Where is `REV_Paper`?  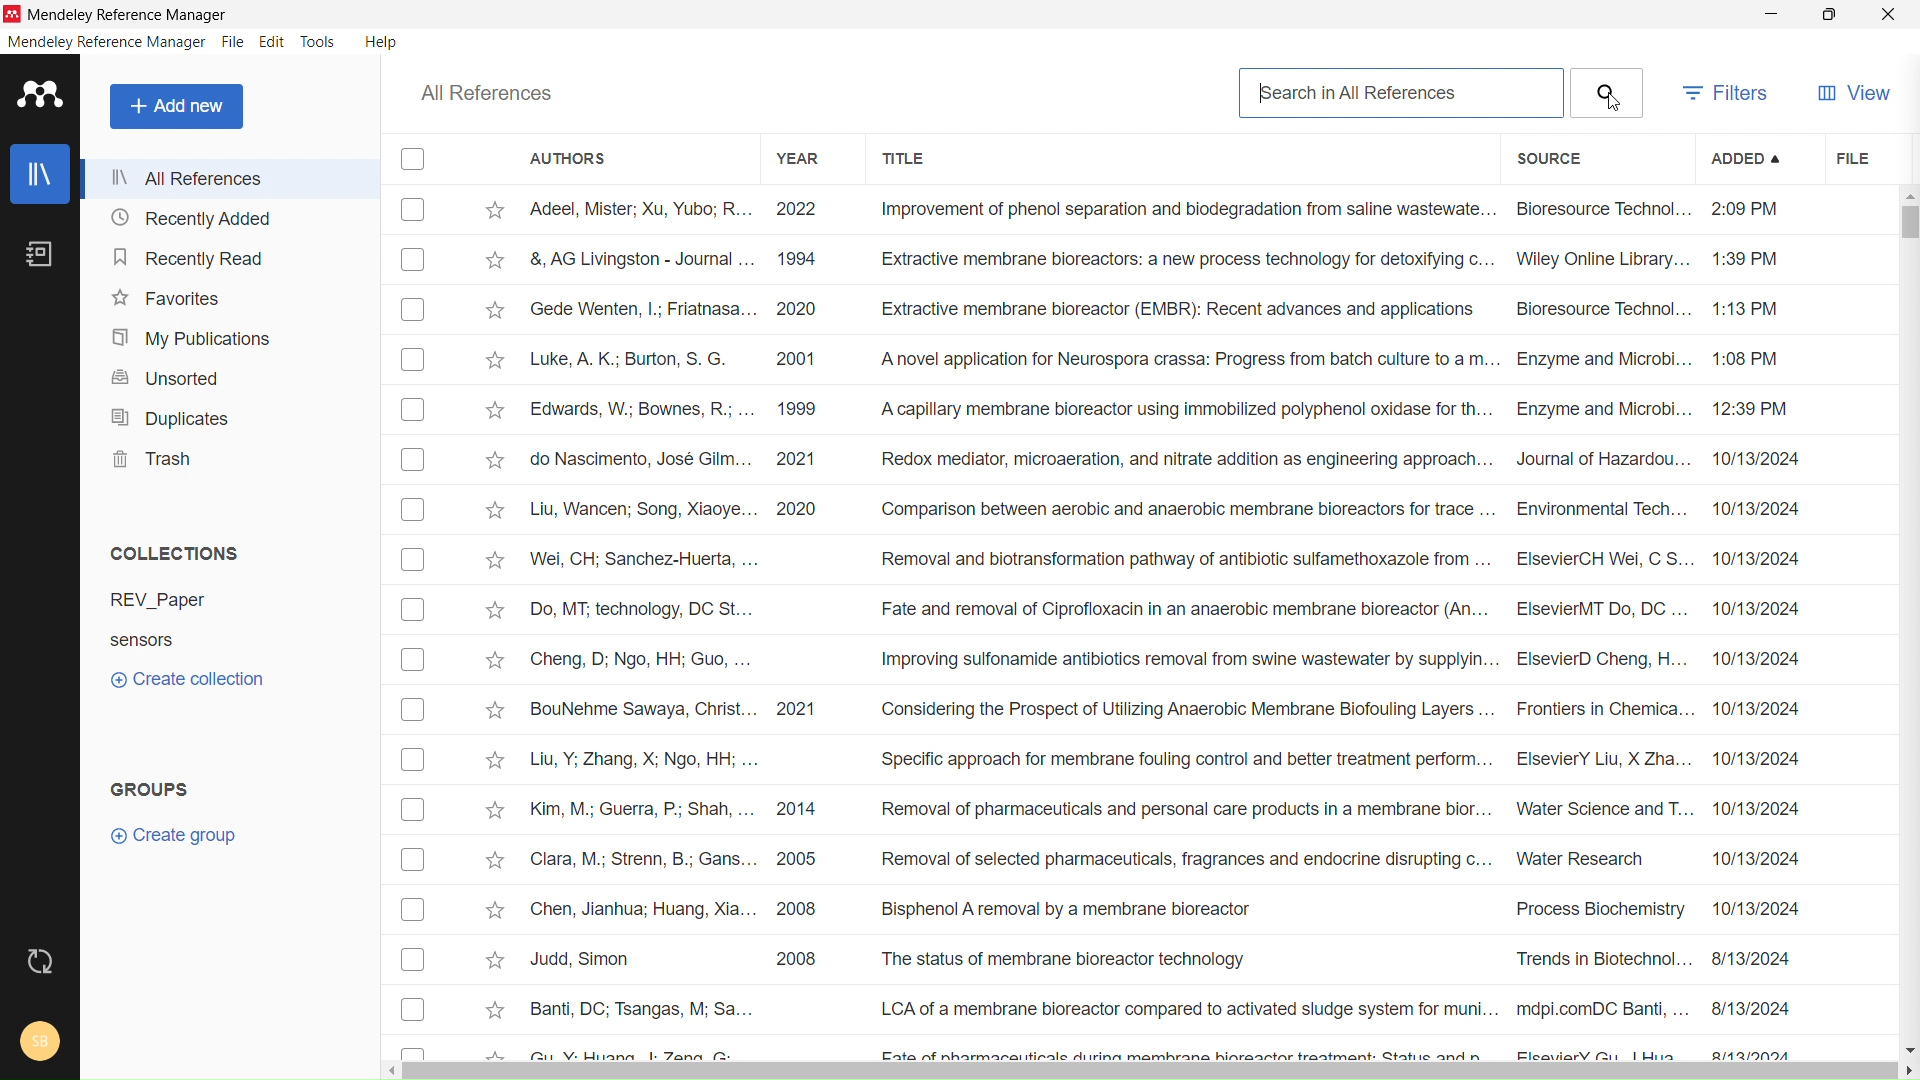 REV_Paper is located at coordinates (208, 601).